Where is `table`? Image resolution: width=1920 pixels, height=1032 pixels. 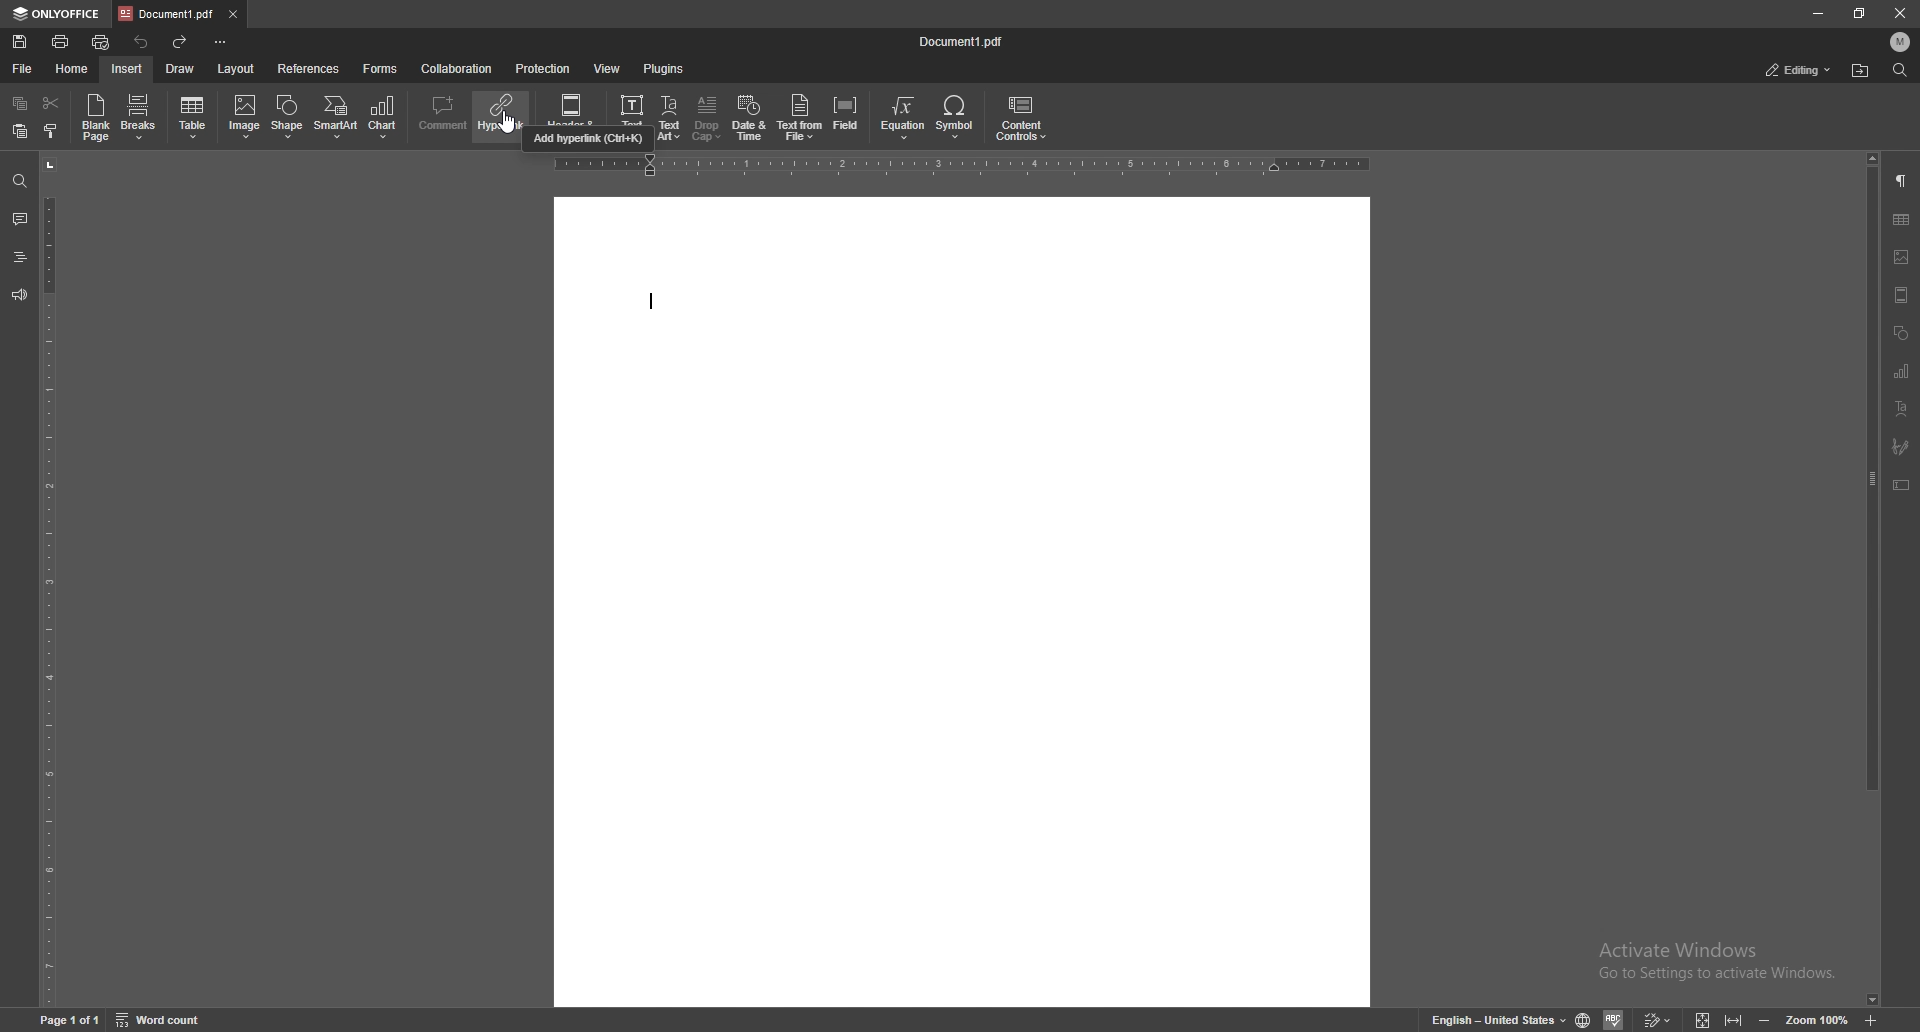
table is located at coordinates (1901, 218).